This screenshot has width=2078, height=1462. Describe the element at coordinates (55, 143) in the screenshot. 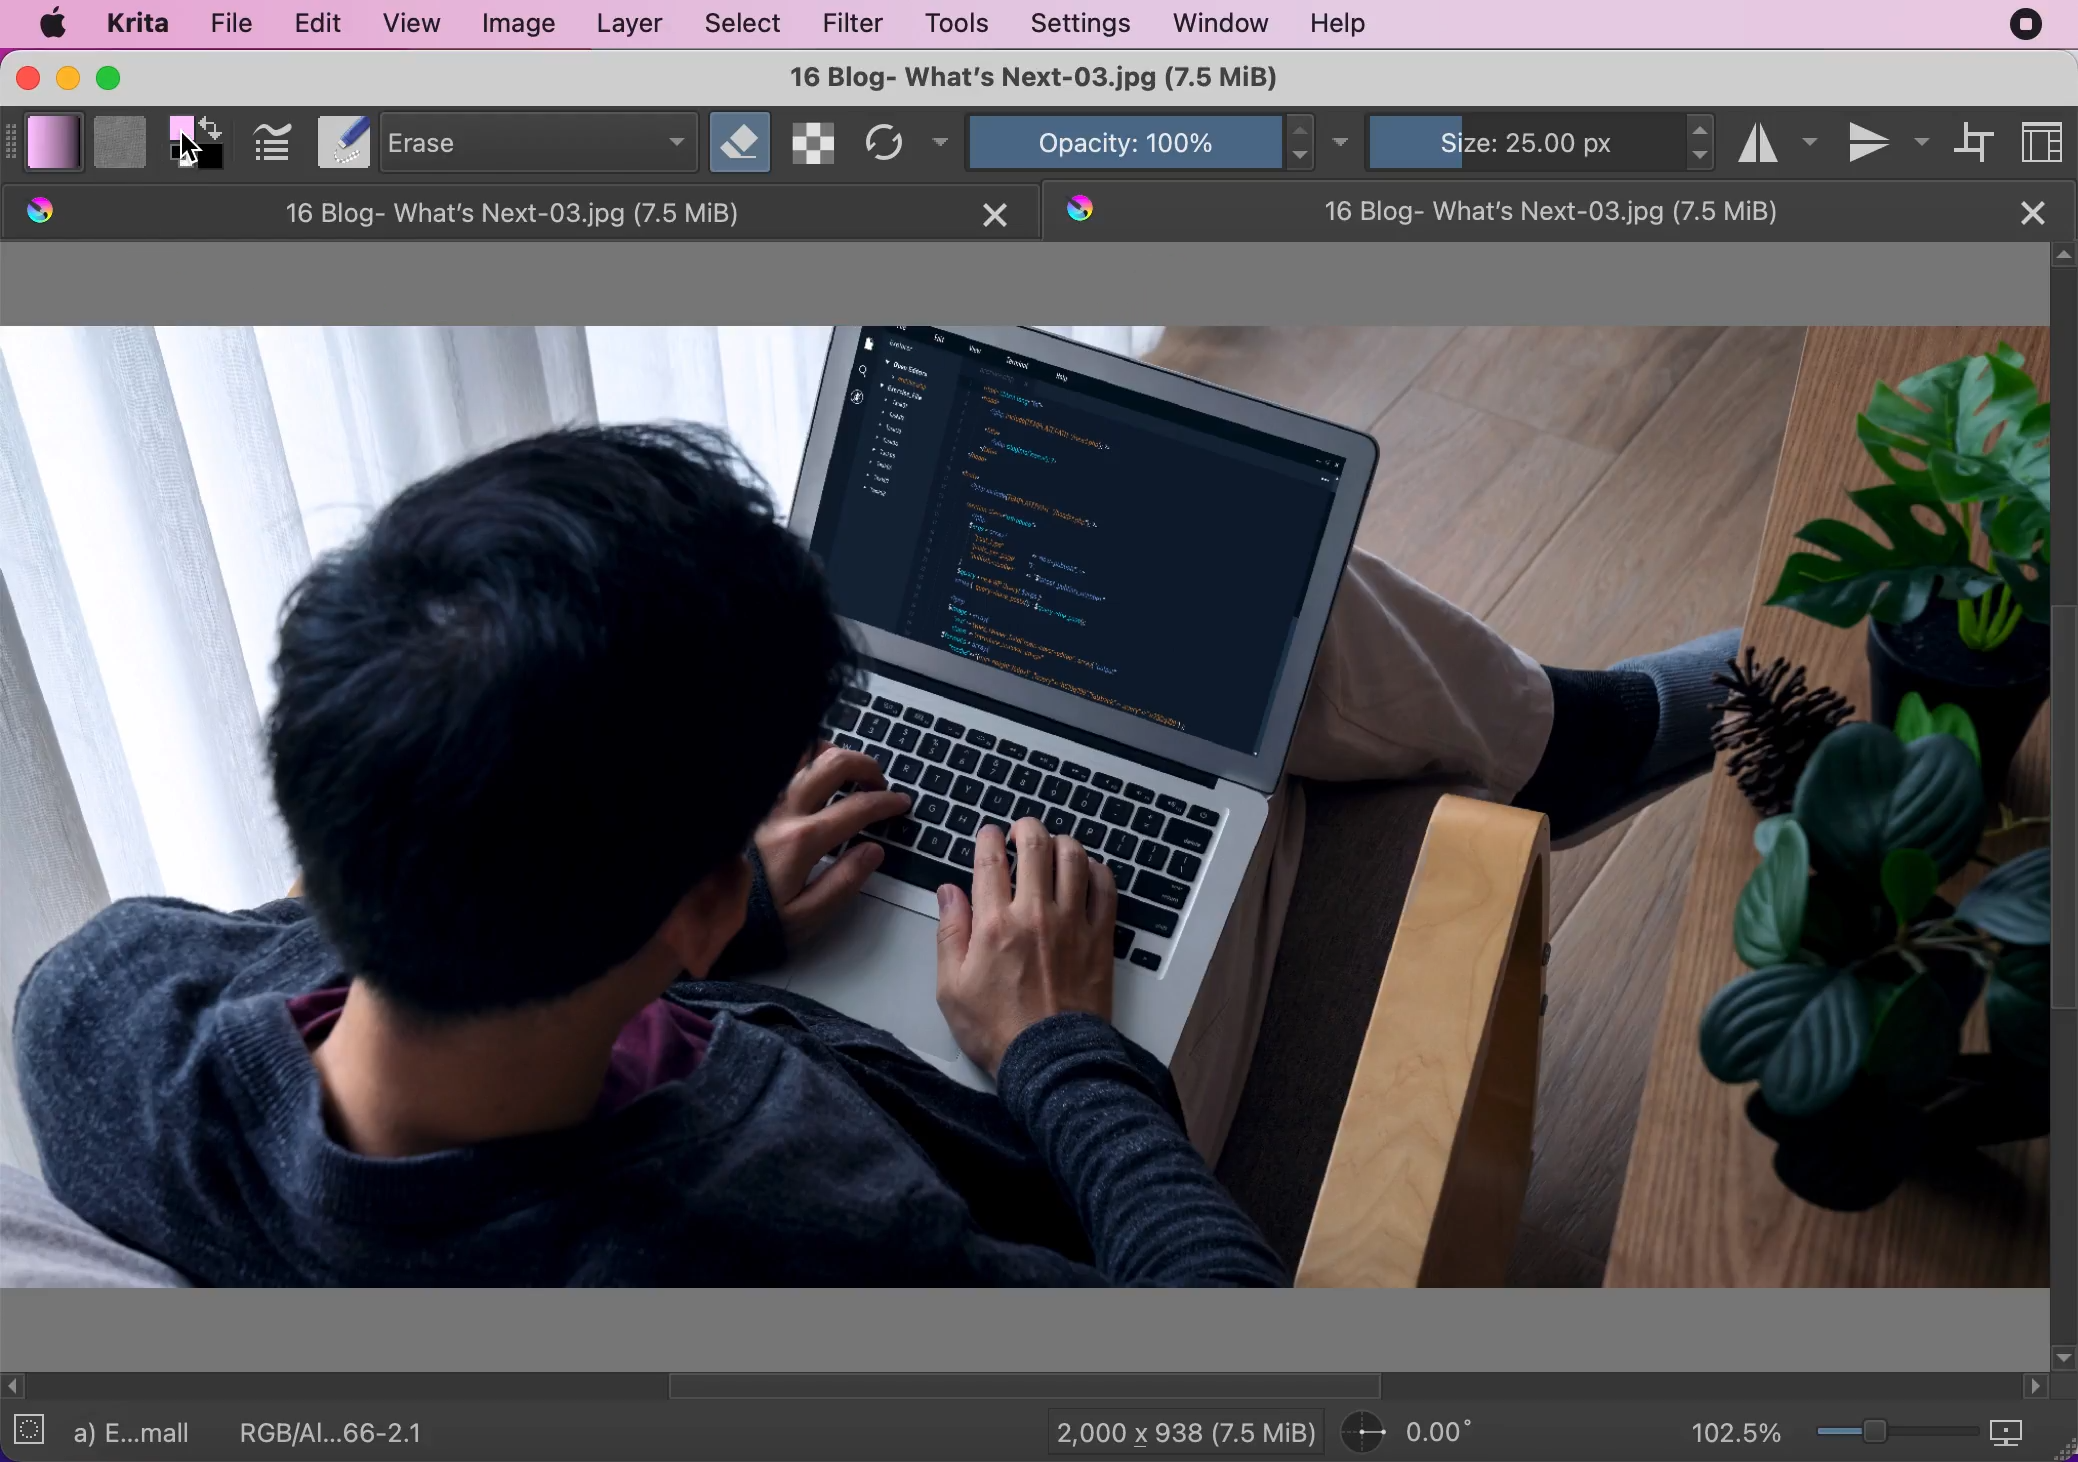

I see `fill gradients` at that location.